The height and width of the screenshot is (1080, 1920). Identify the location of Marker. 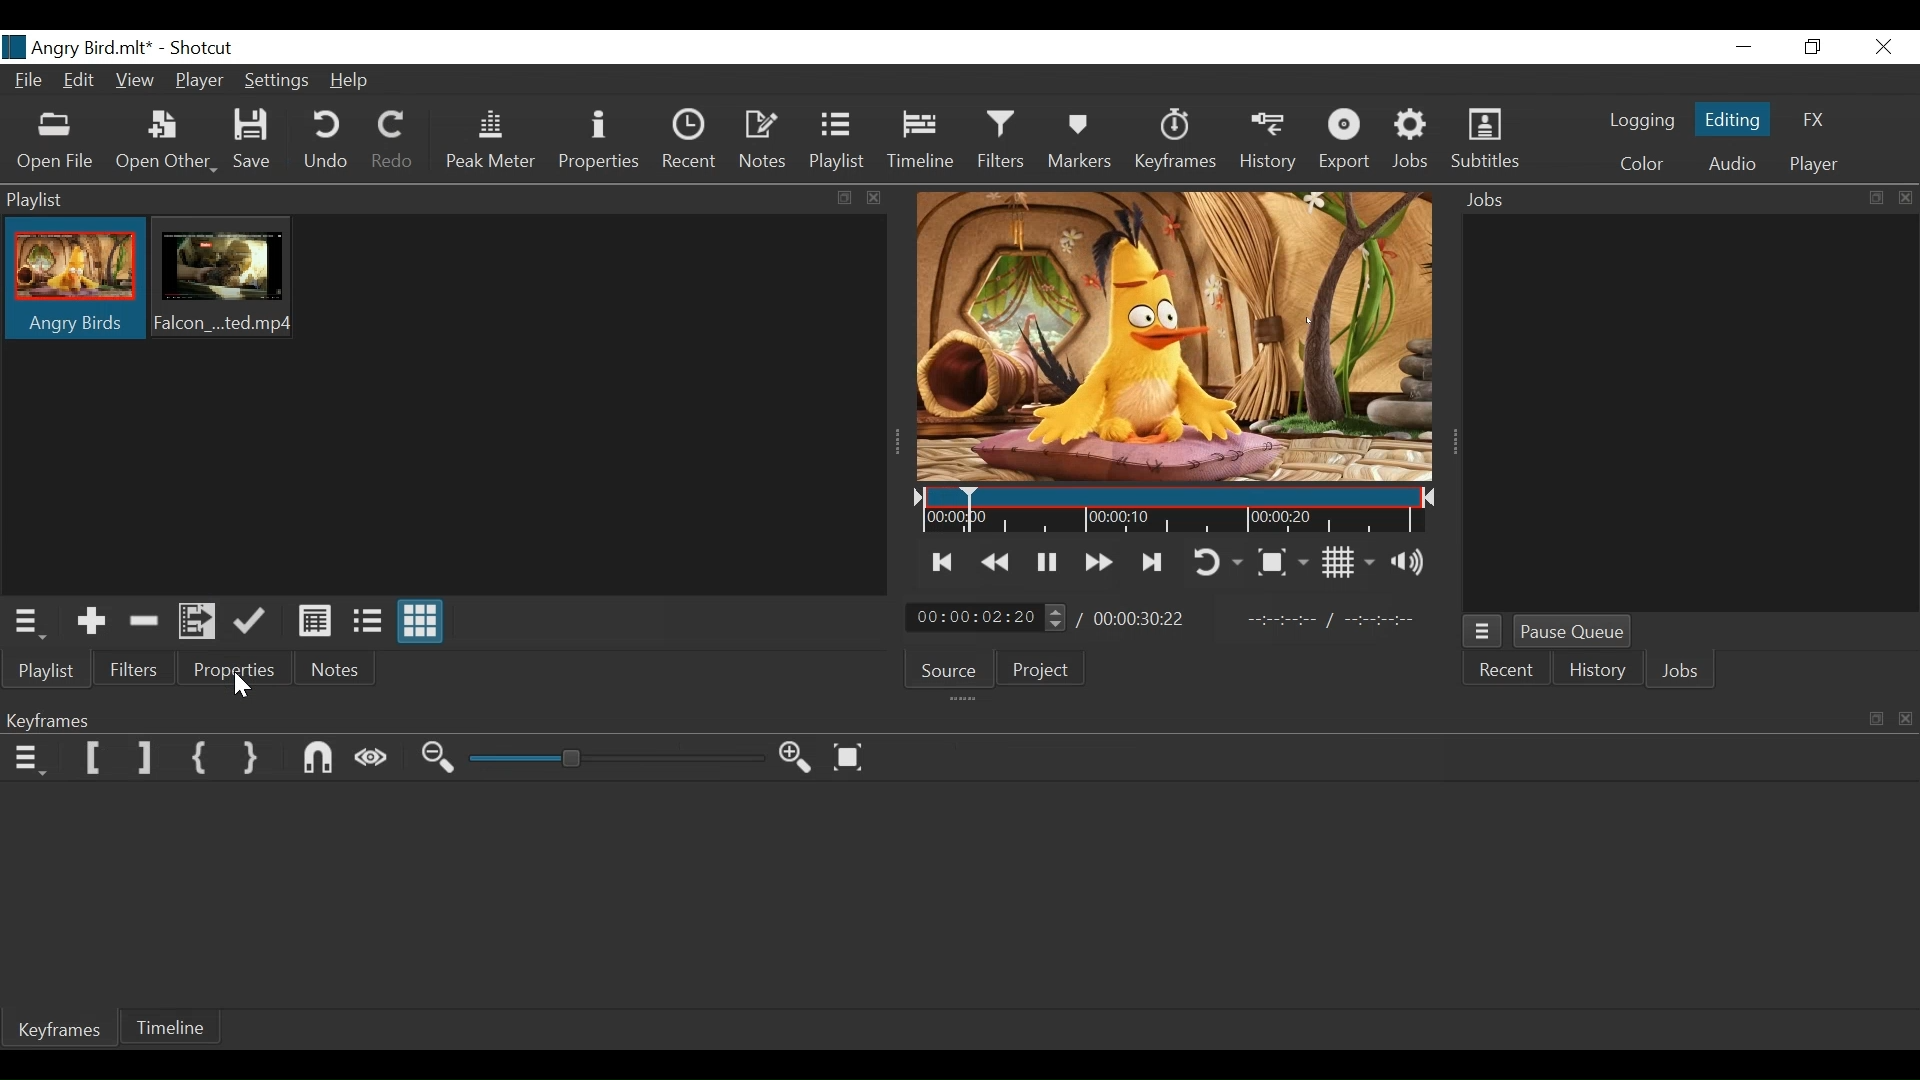
(1084, 143).